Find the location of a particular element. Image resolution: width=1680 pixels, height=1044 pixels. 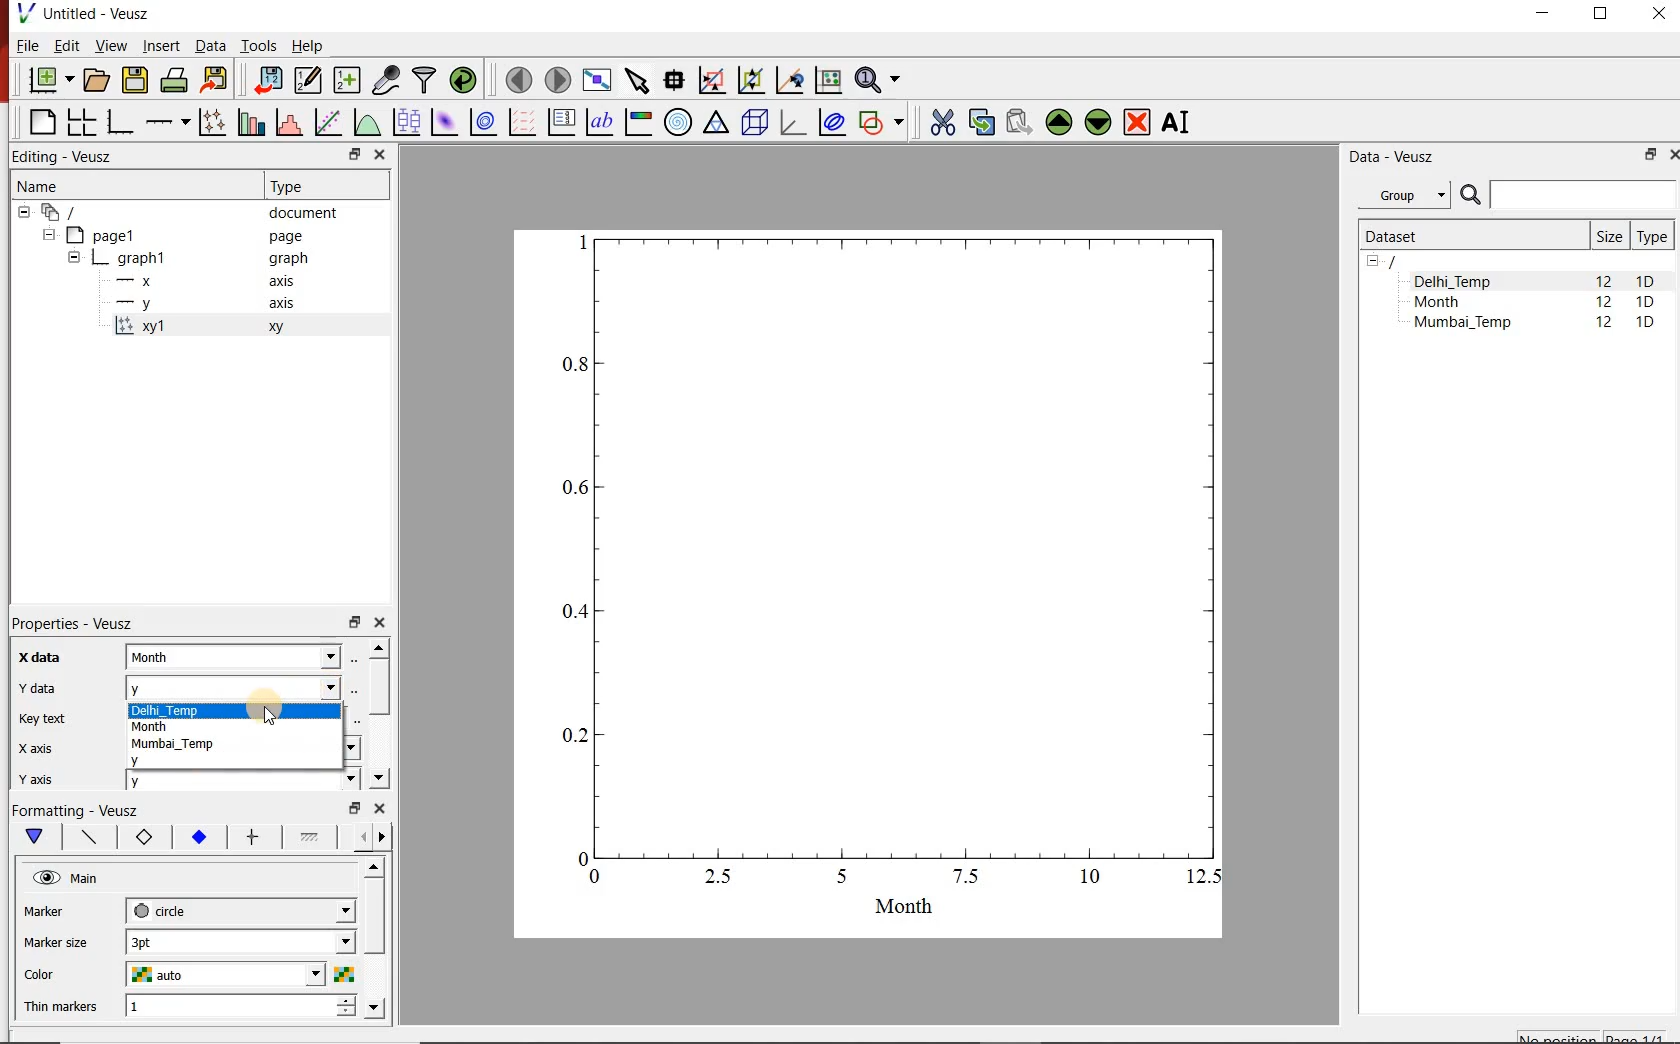

import data into Veusz is located at coordinates (266, 81).